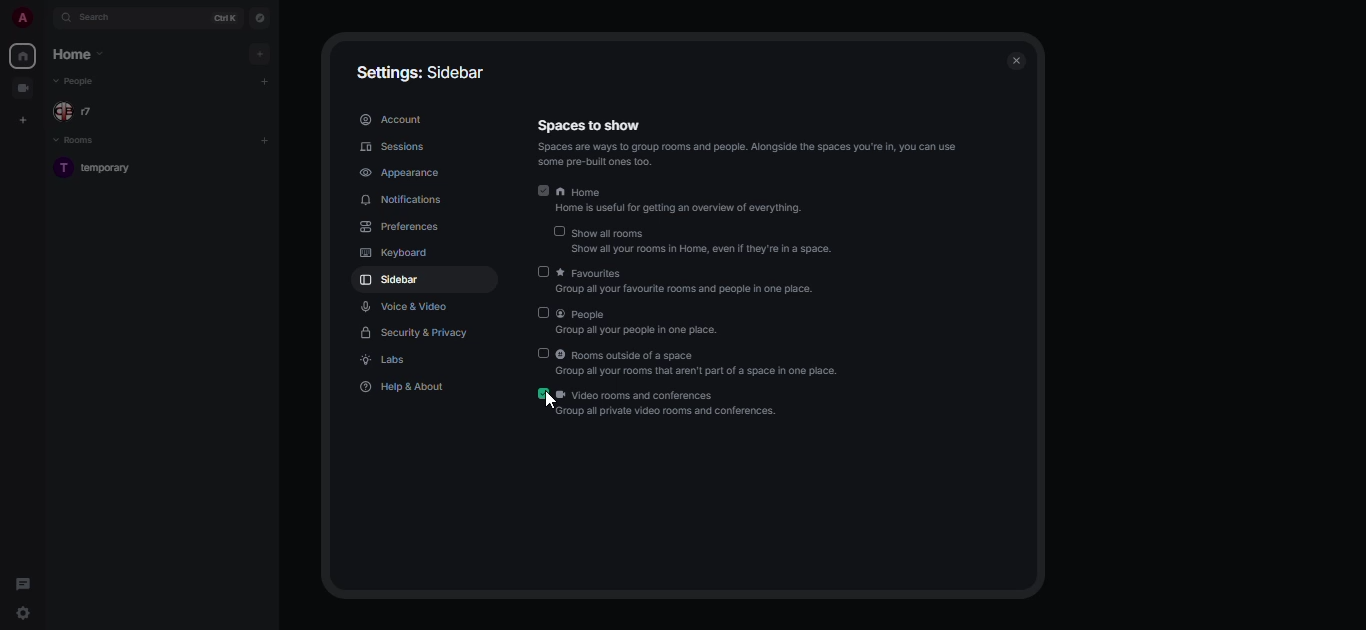 This screenshot has height=630, width=1366. I want to click on , so click(589, 126).